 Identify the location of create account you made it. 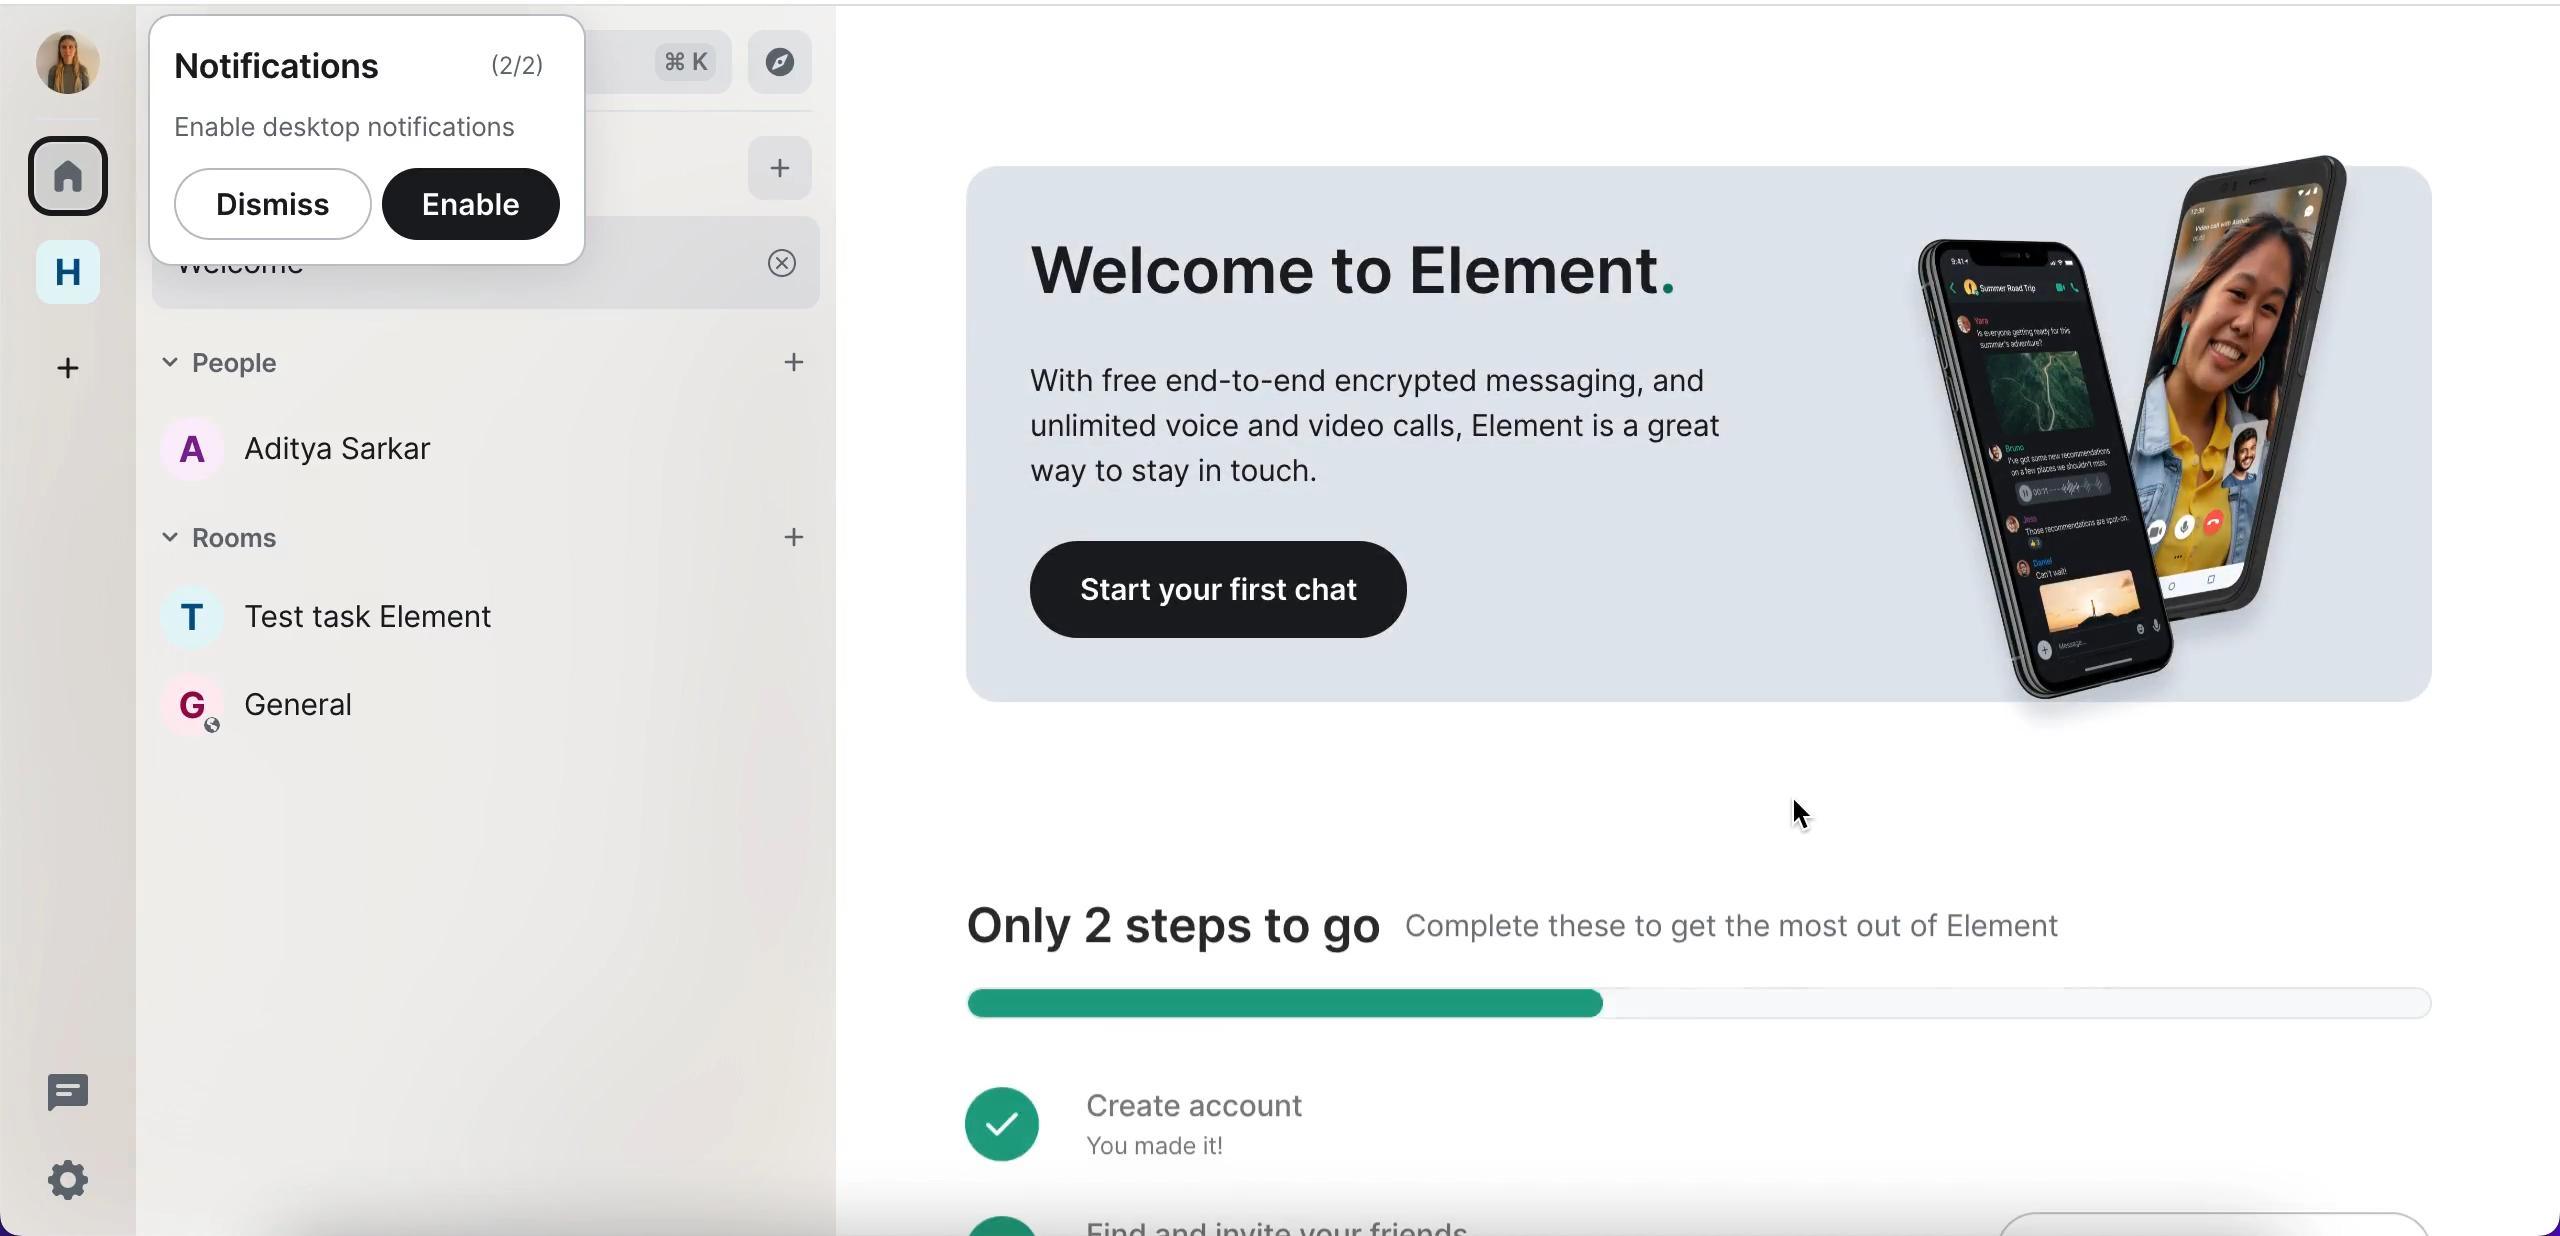
(1138, 1119).